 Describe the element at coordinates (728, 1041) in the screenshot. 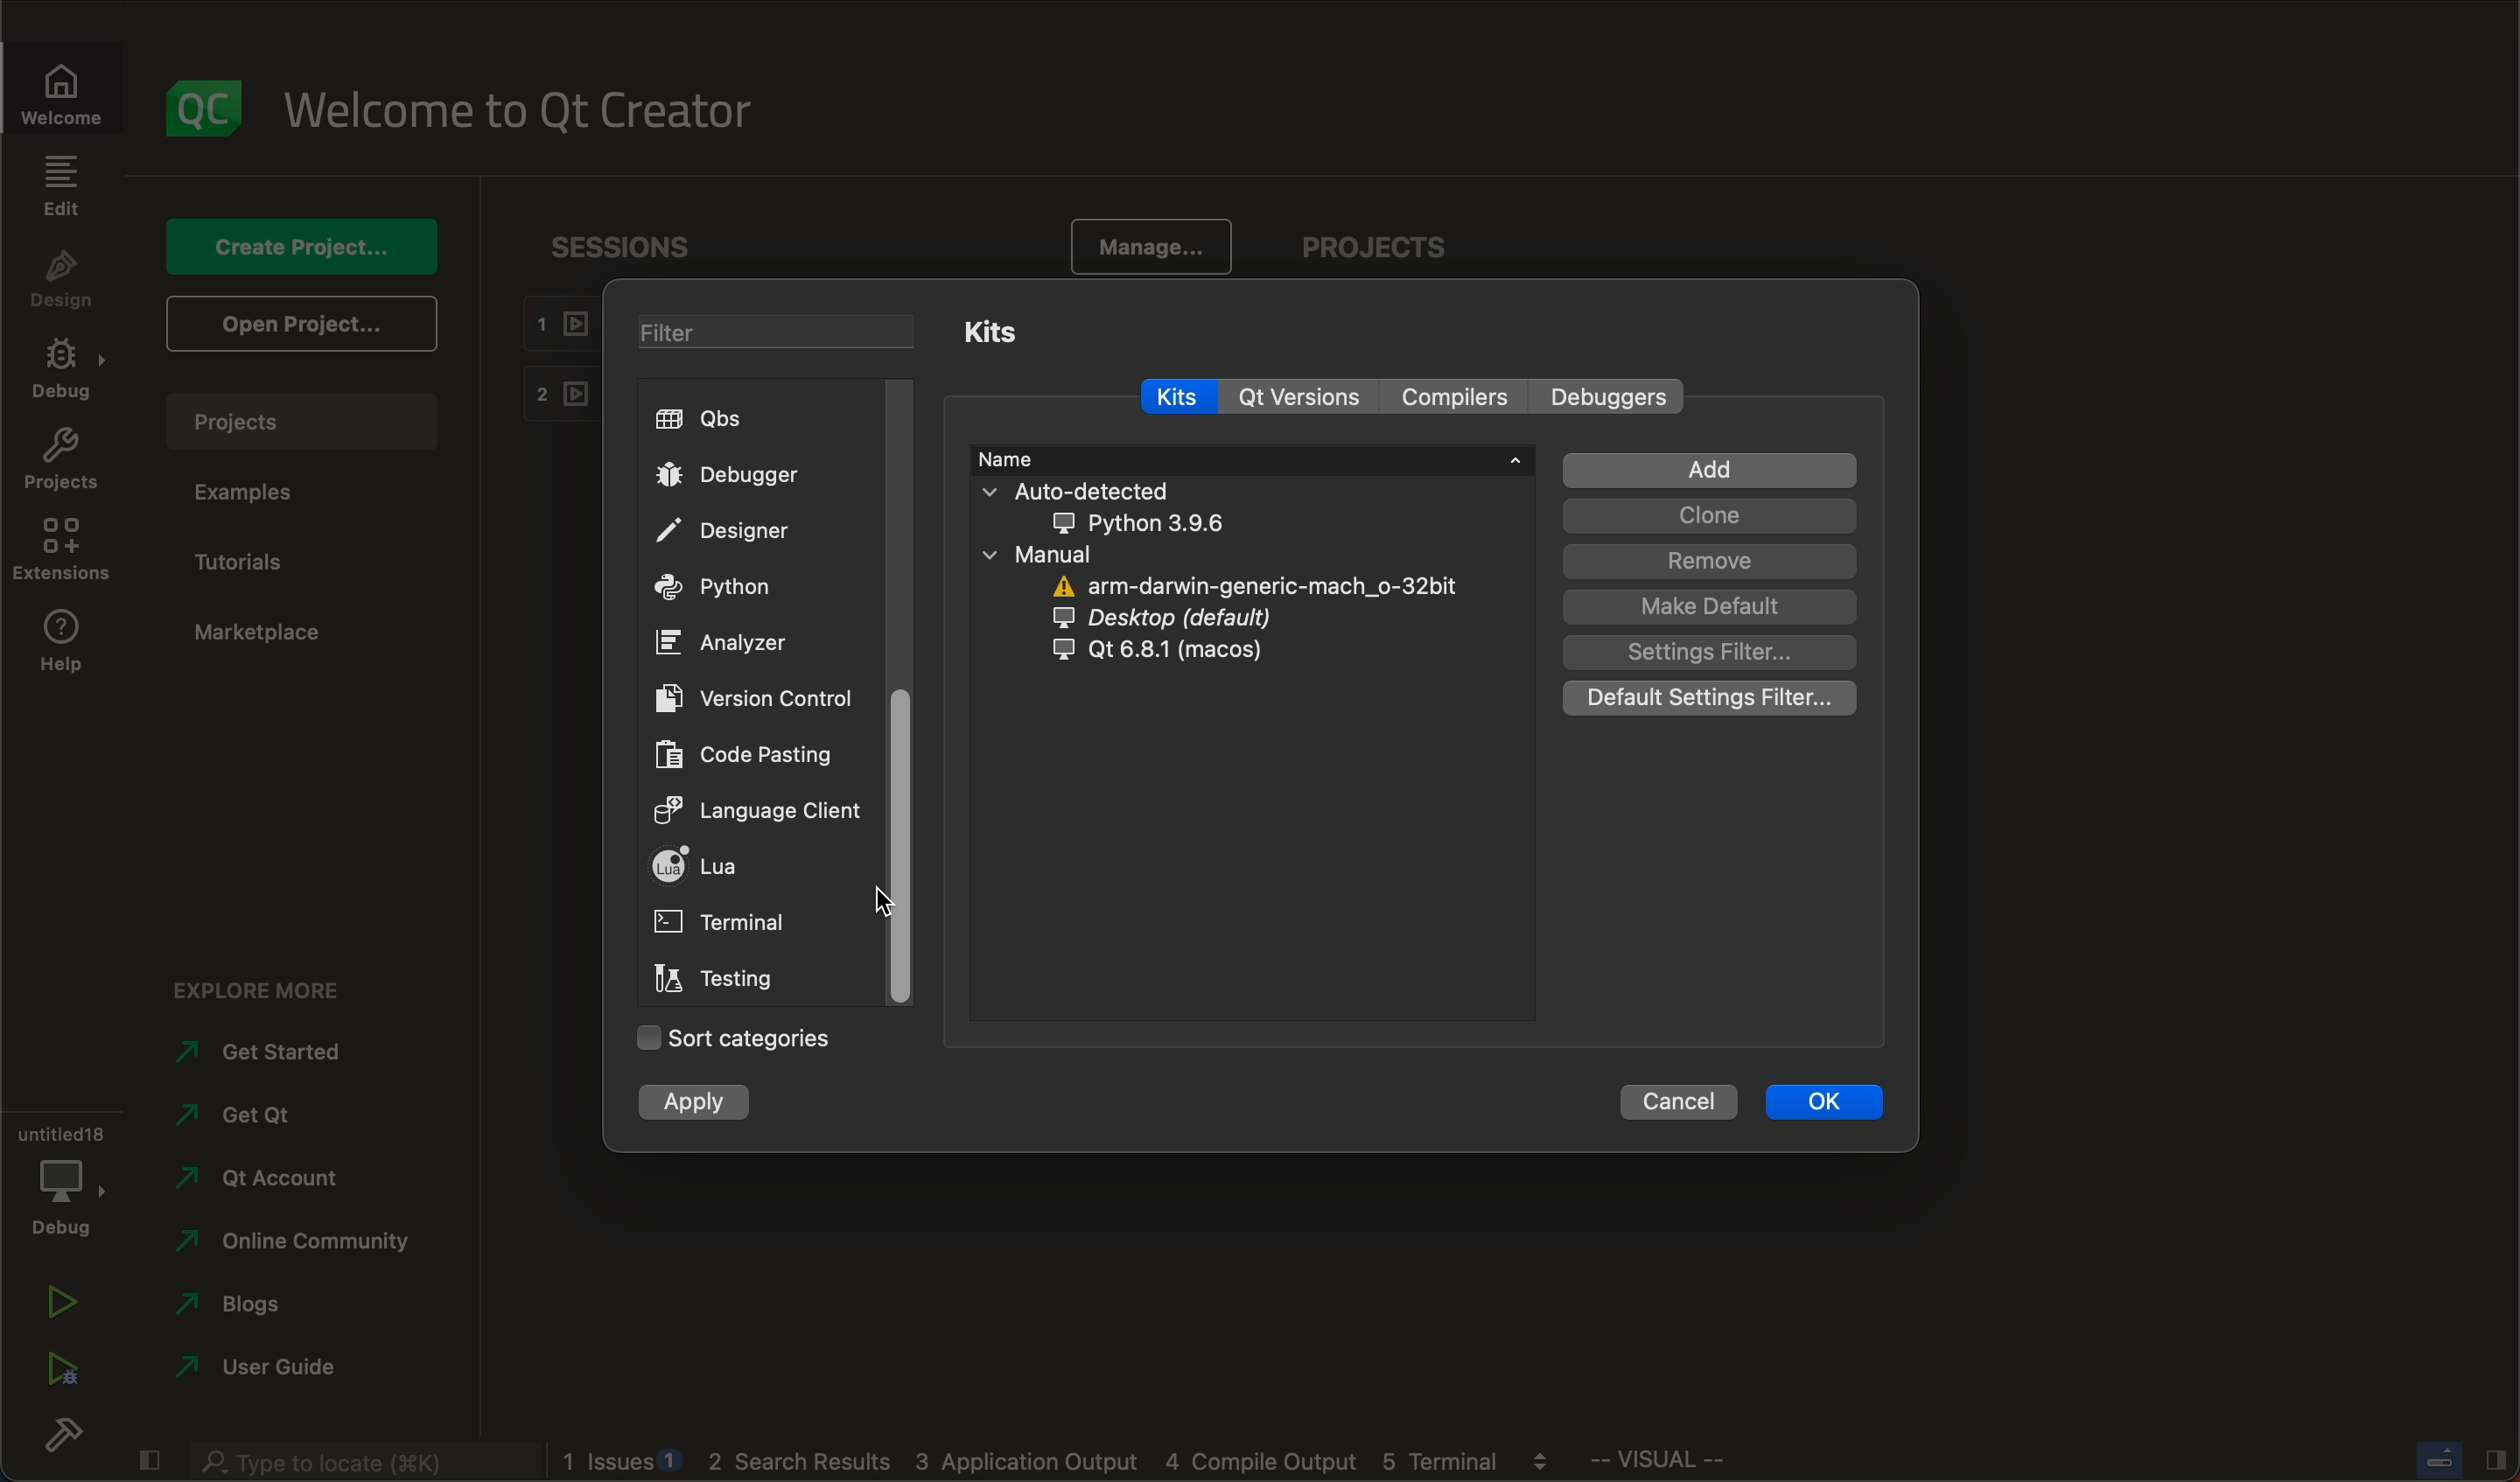

I see `categories` at that location.